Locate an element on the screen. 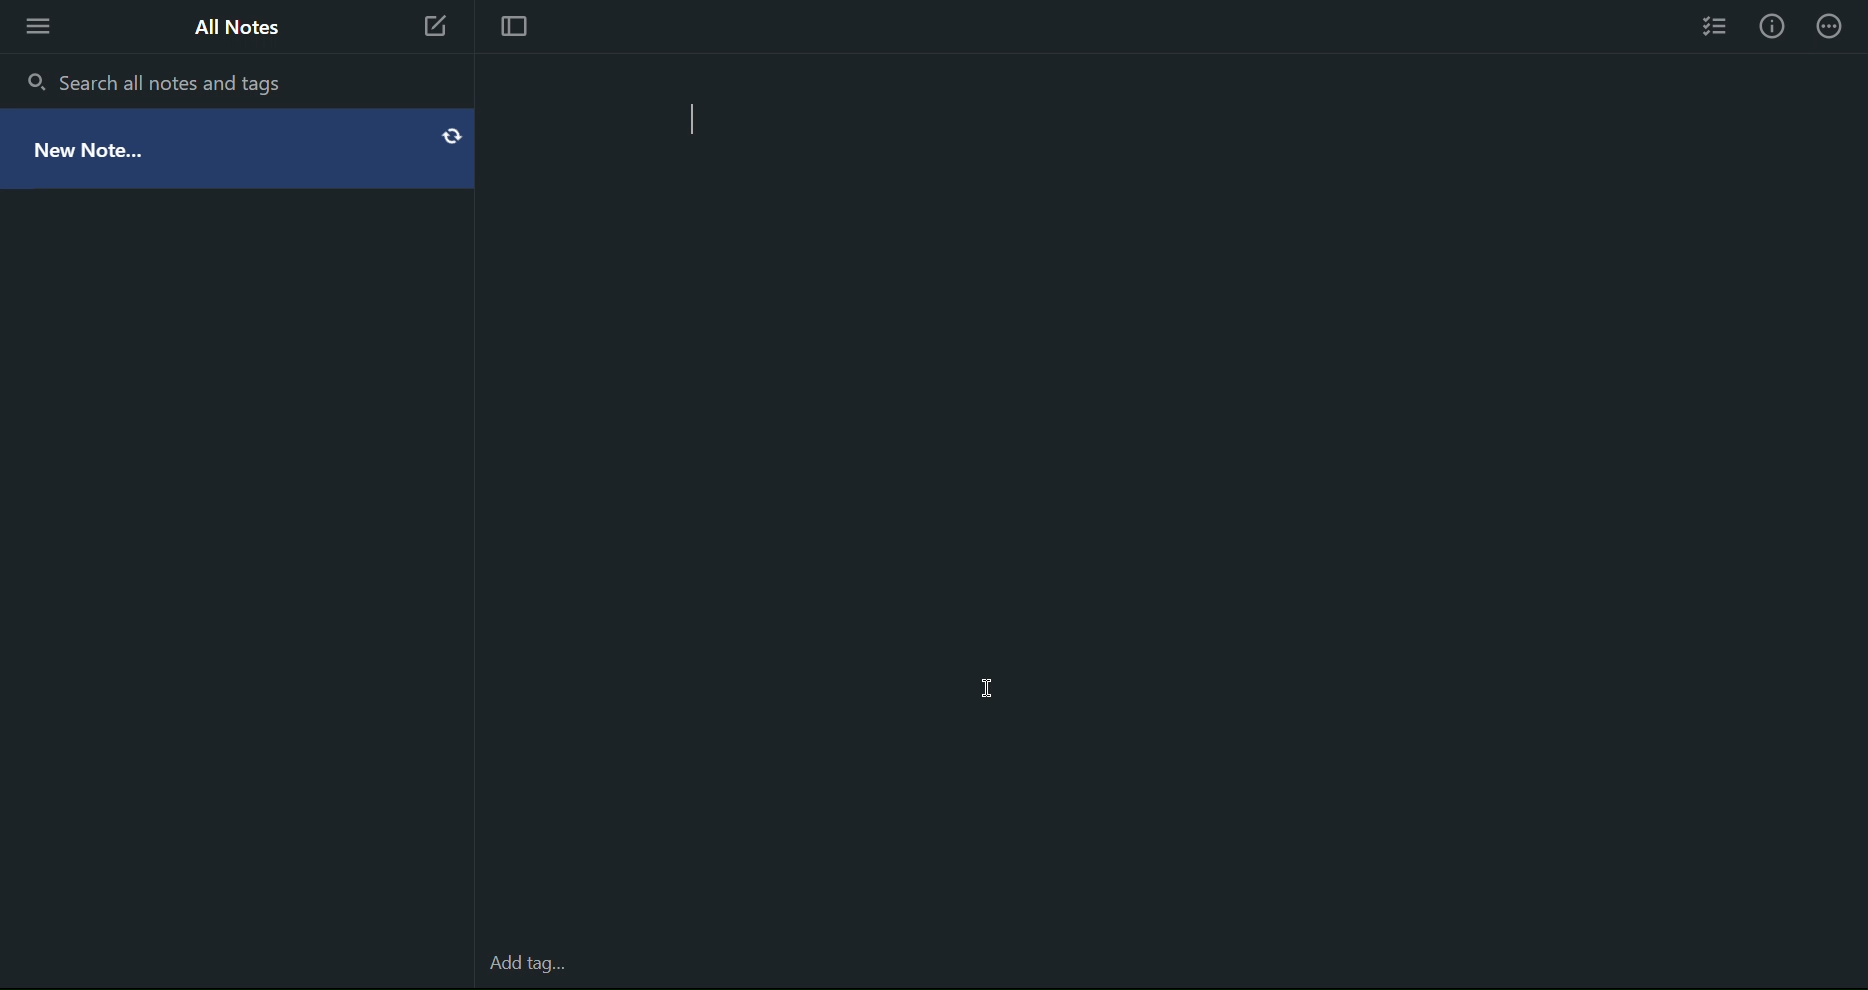 This screenshot has width=1868, height=990. Info is located at coordinates (1839, 26).